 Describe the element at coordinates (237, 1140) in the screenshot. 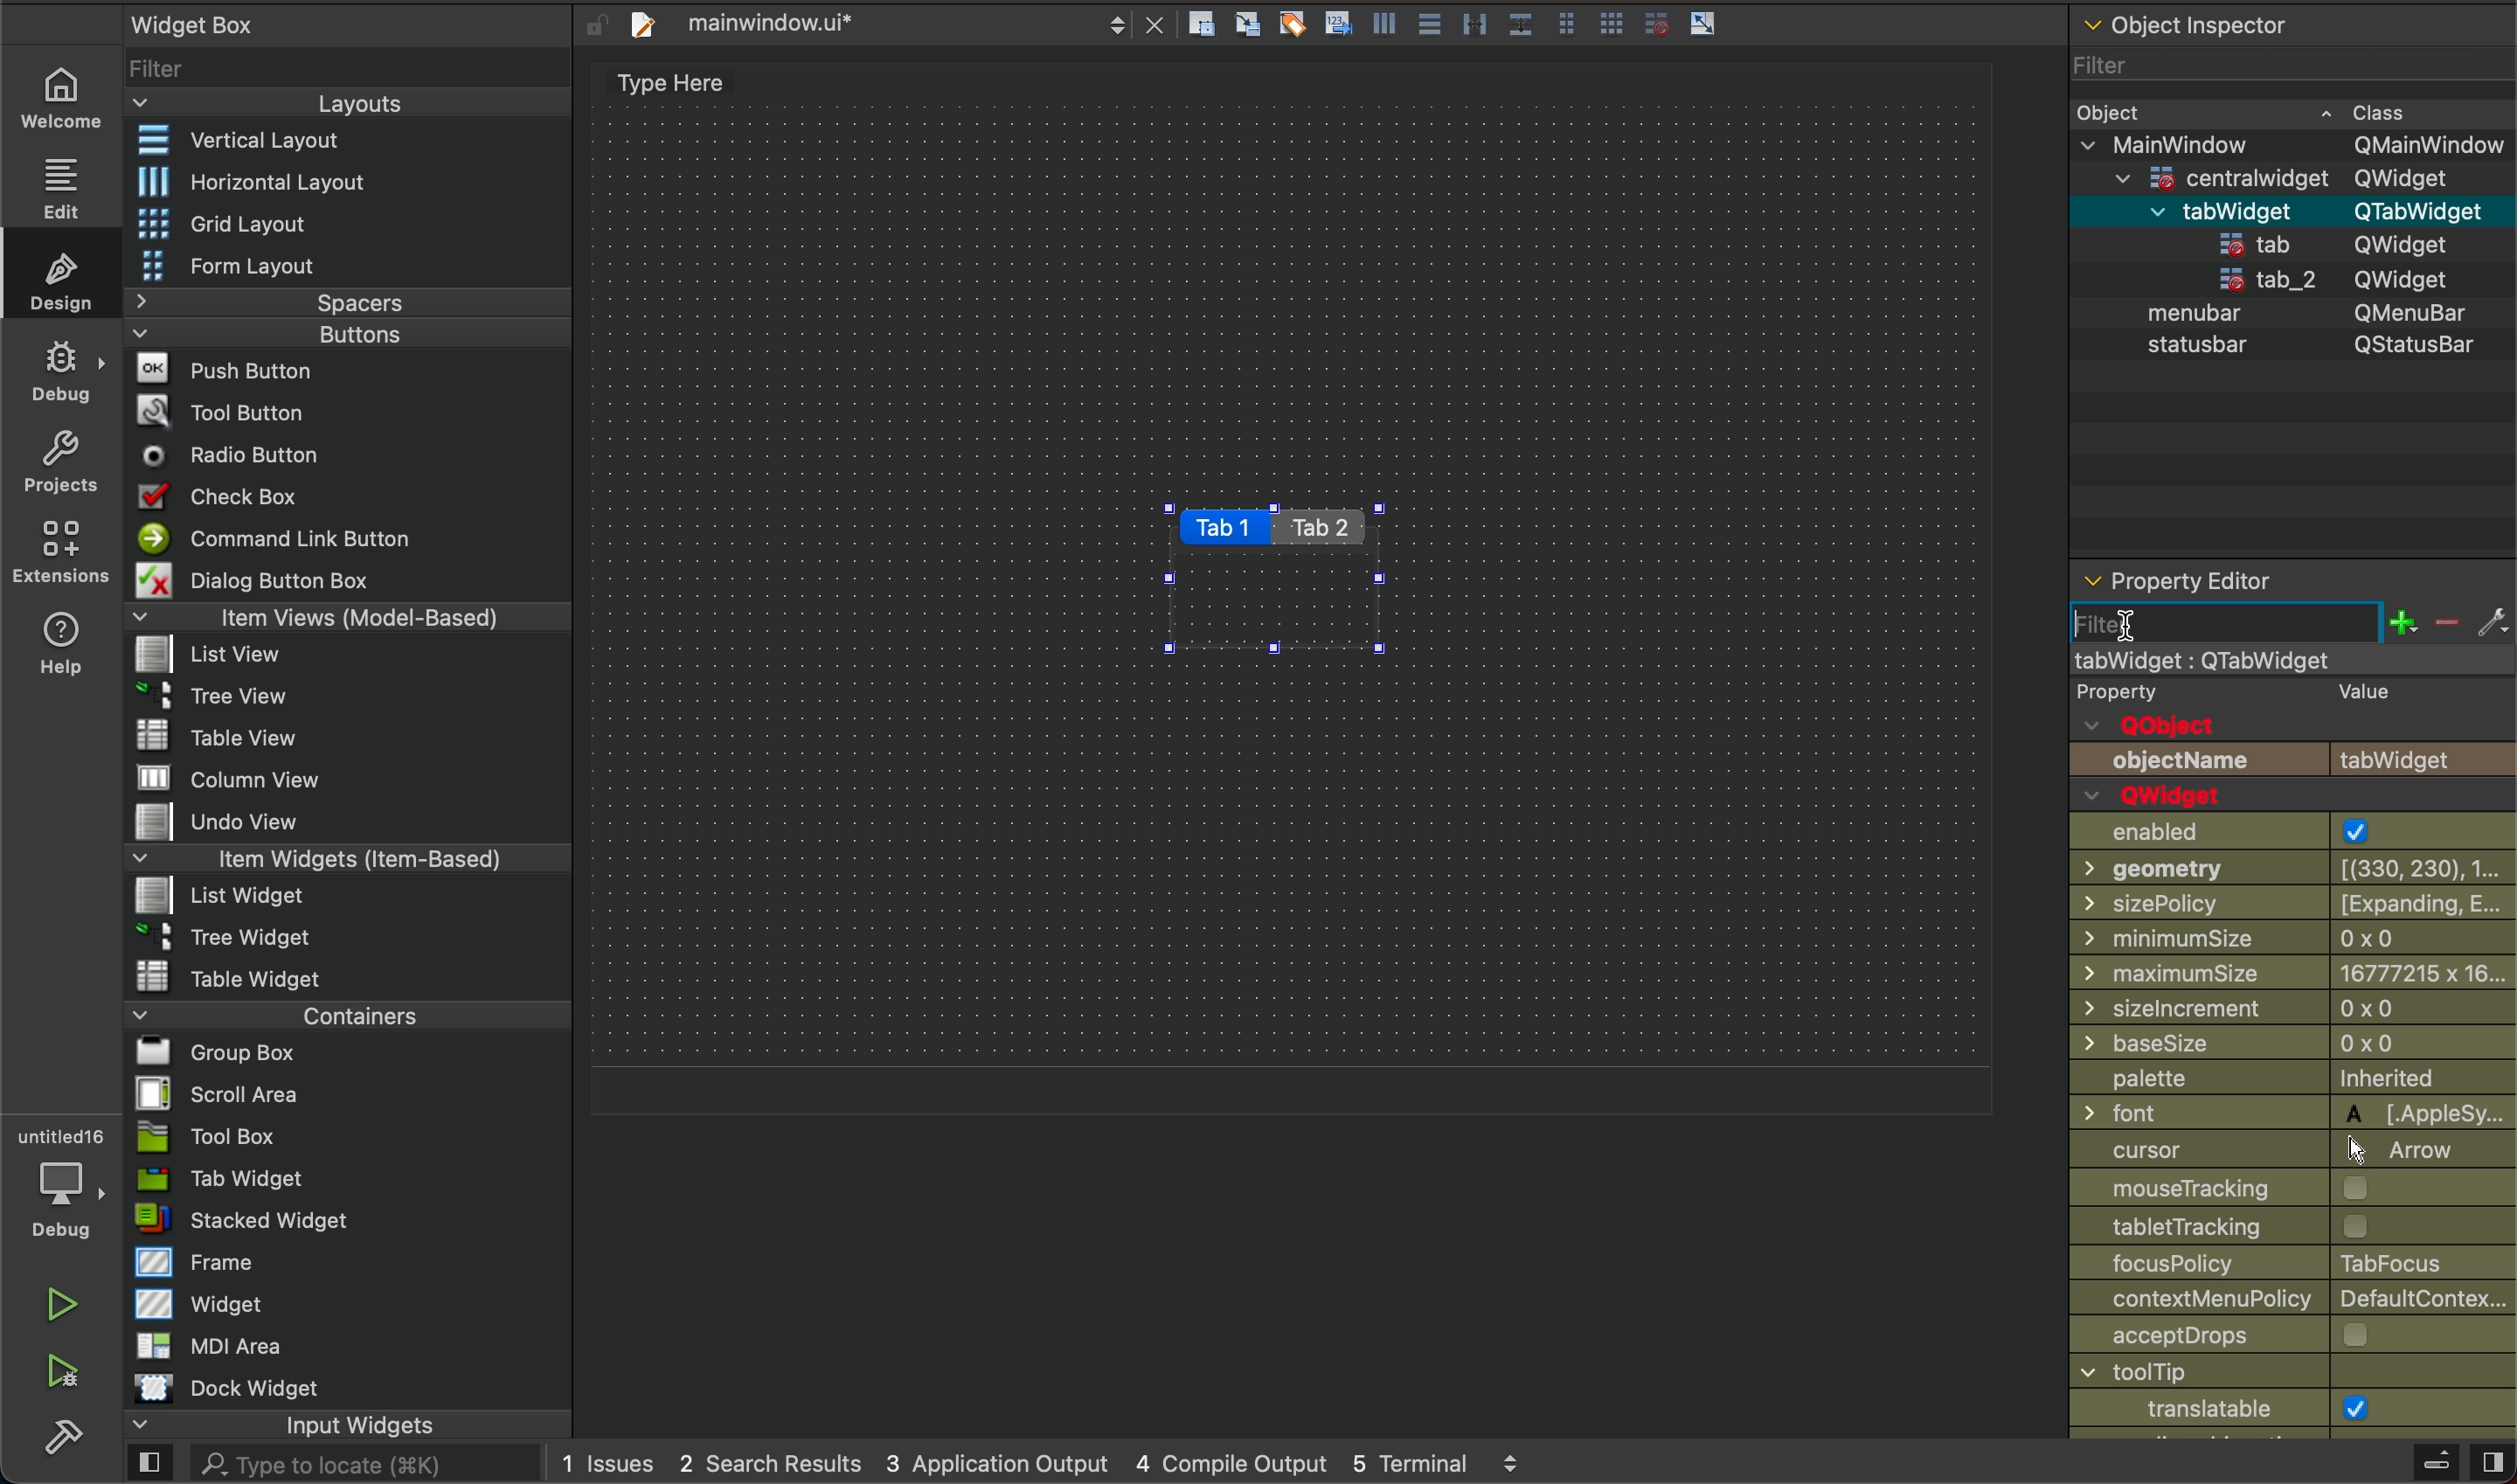

I see `Tool Box` at that location.